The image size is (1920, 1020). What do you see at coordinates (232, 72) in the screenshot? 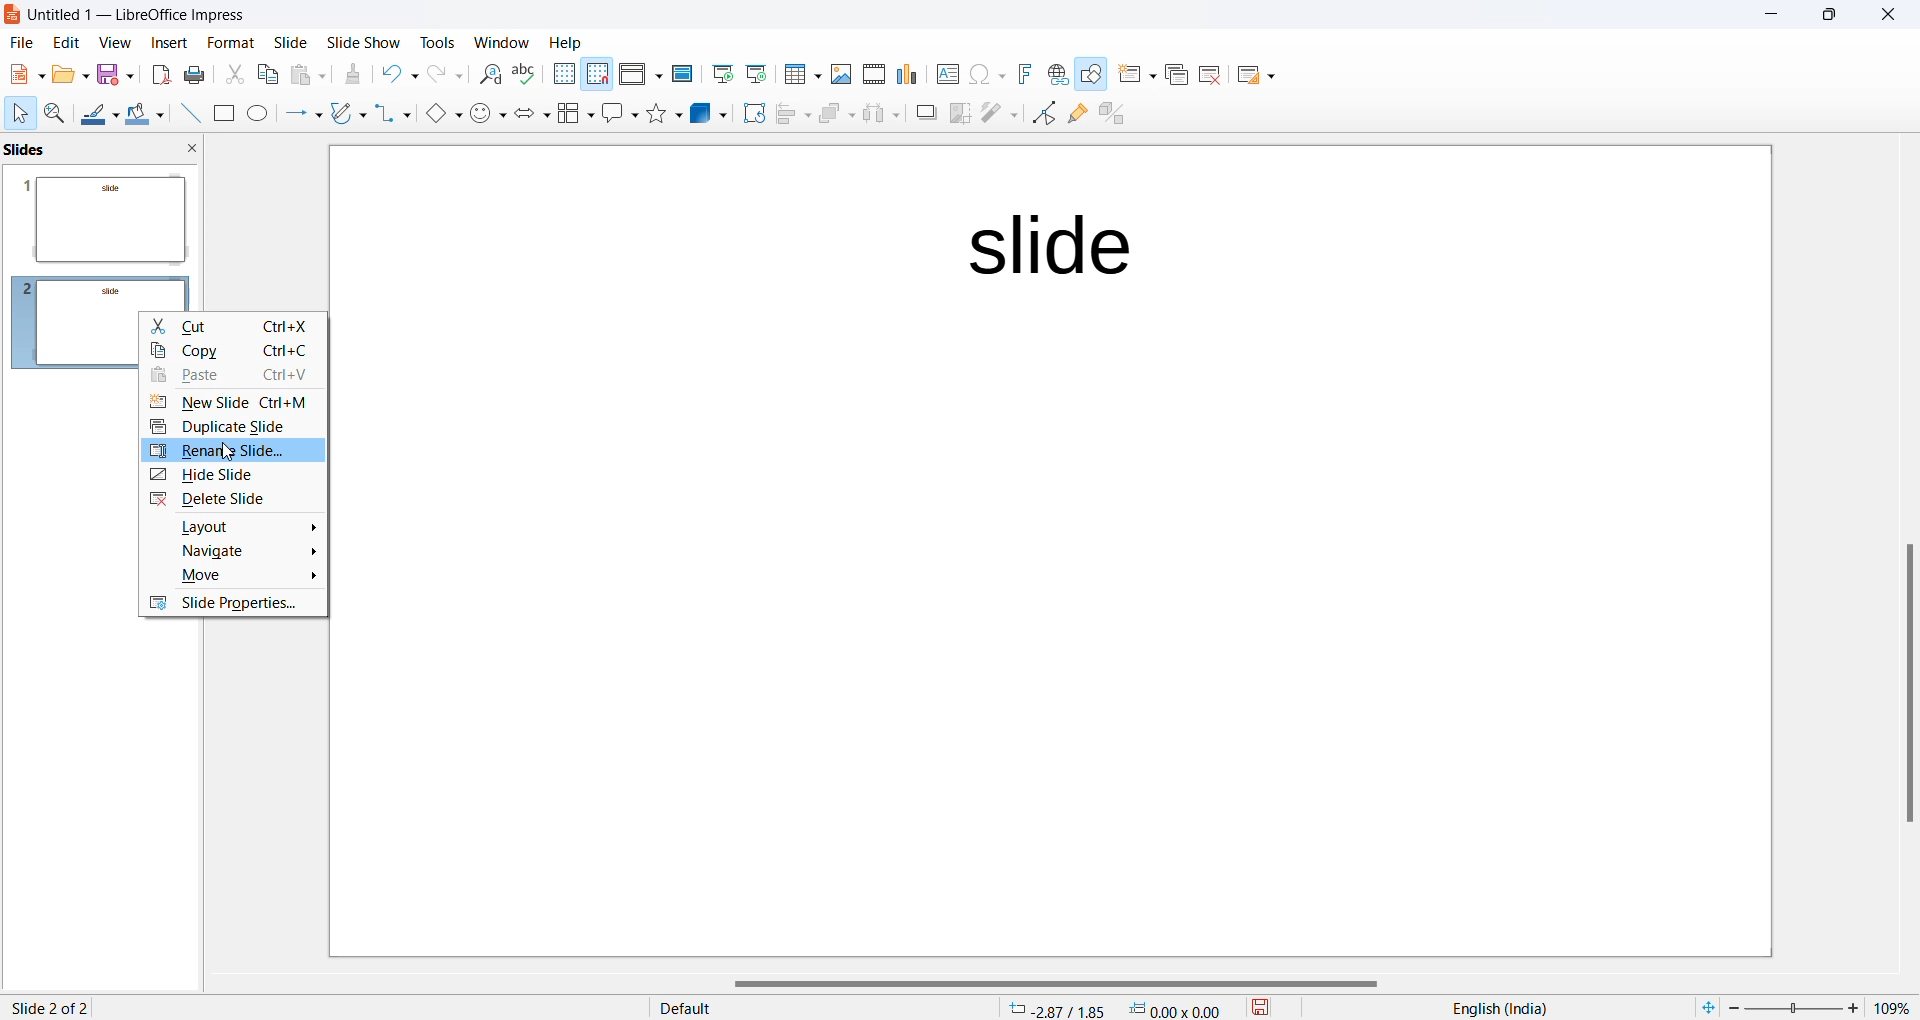
I see `Cut` at bounding box center [232, 72].